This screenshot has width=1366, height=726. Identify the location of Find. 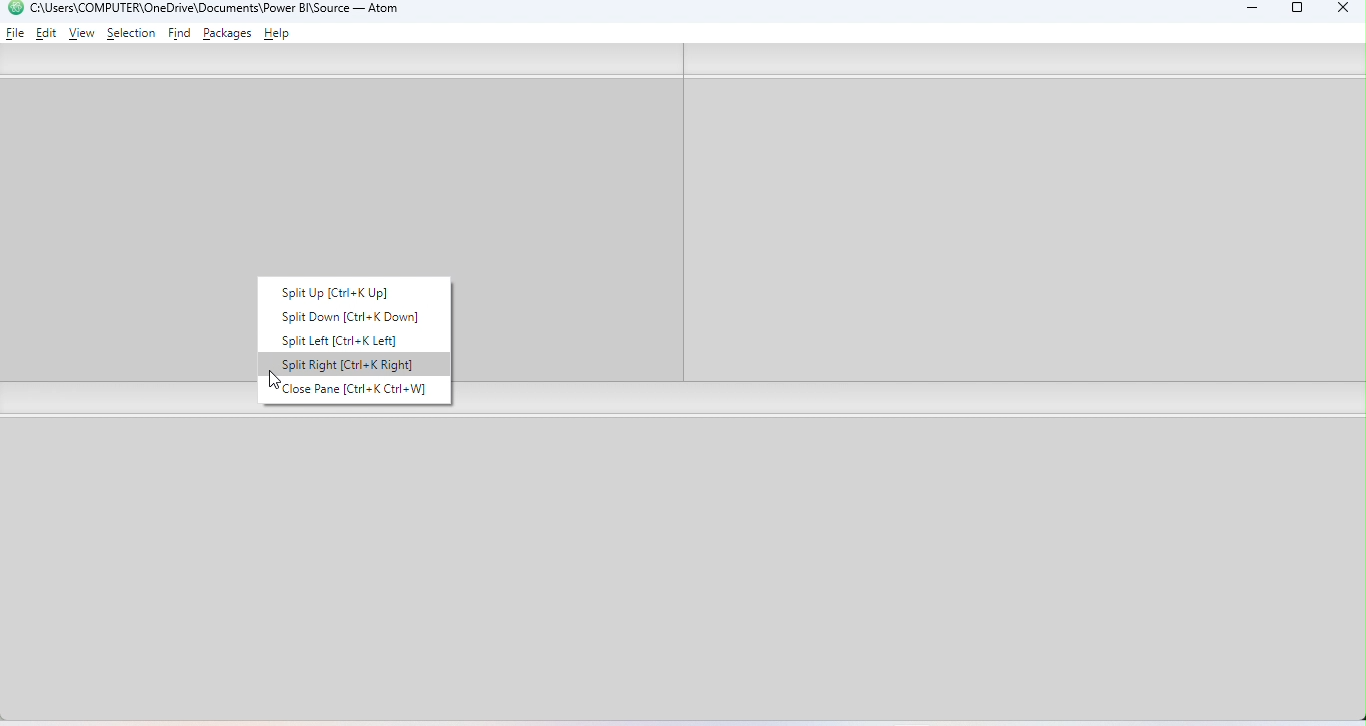
(181, 34).